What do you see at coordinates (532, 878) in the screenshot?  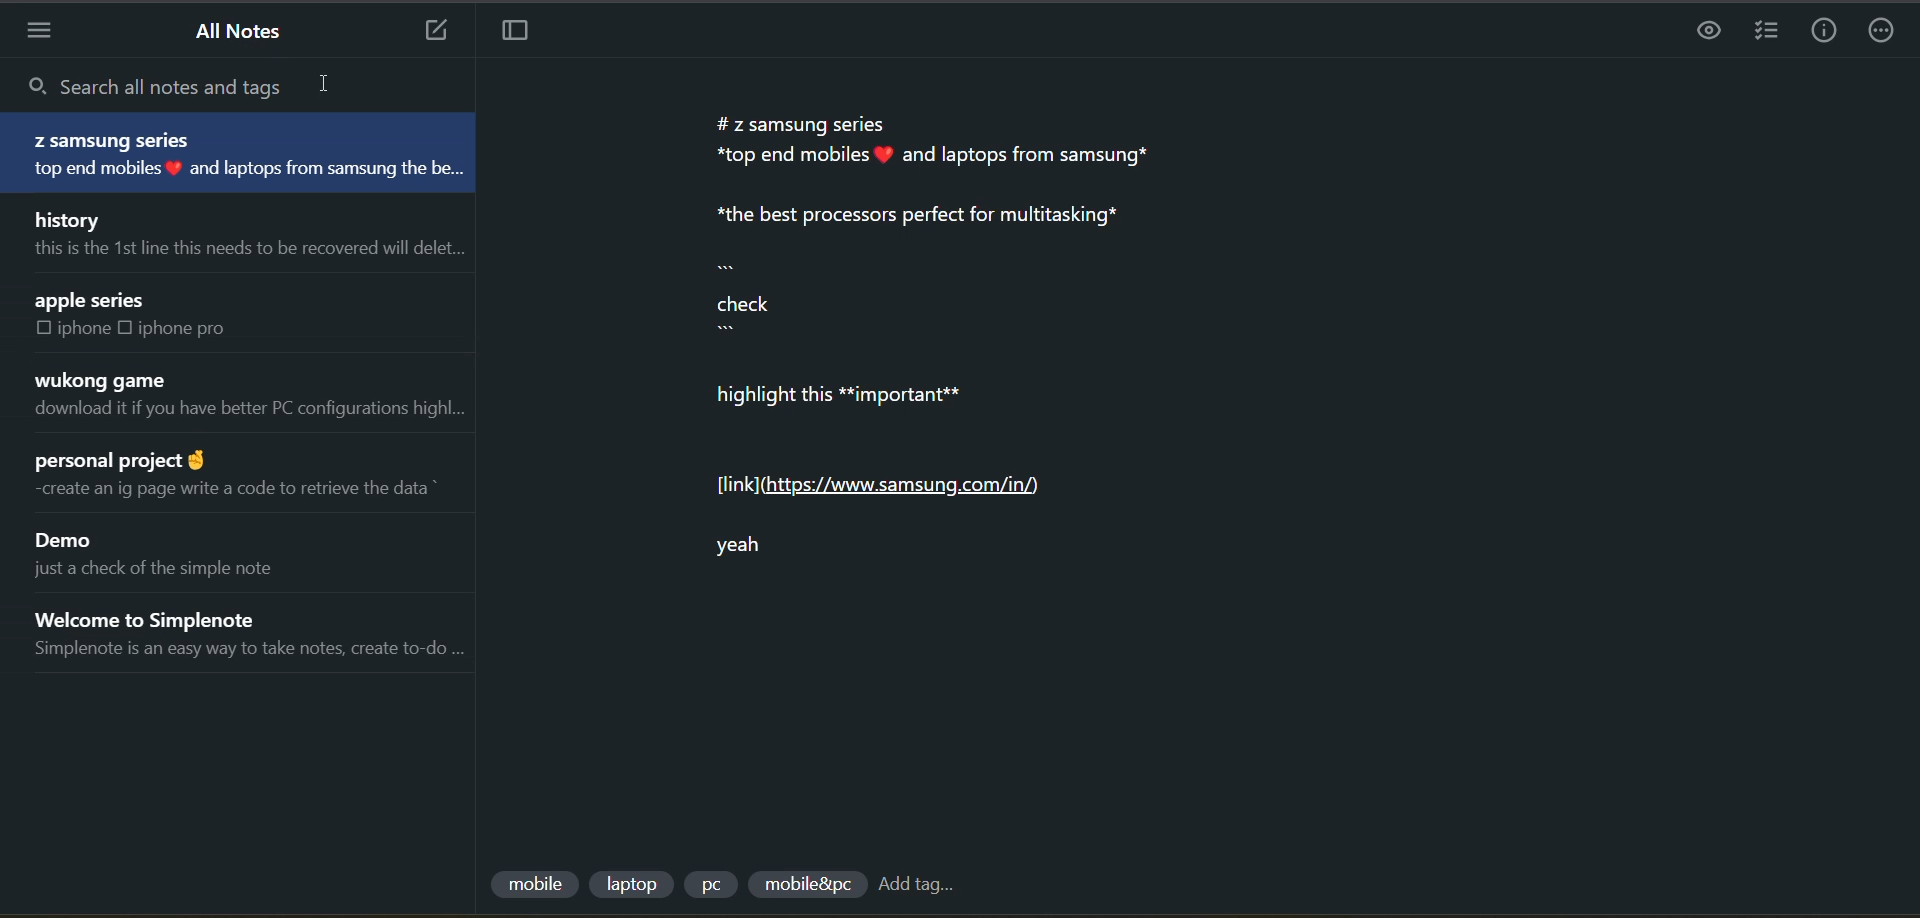 I see `mobile` at bounding box center [532, 878].